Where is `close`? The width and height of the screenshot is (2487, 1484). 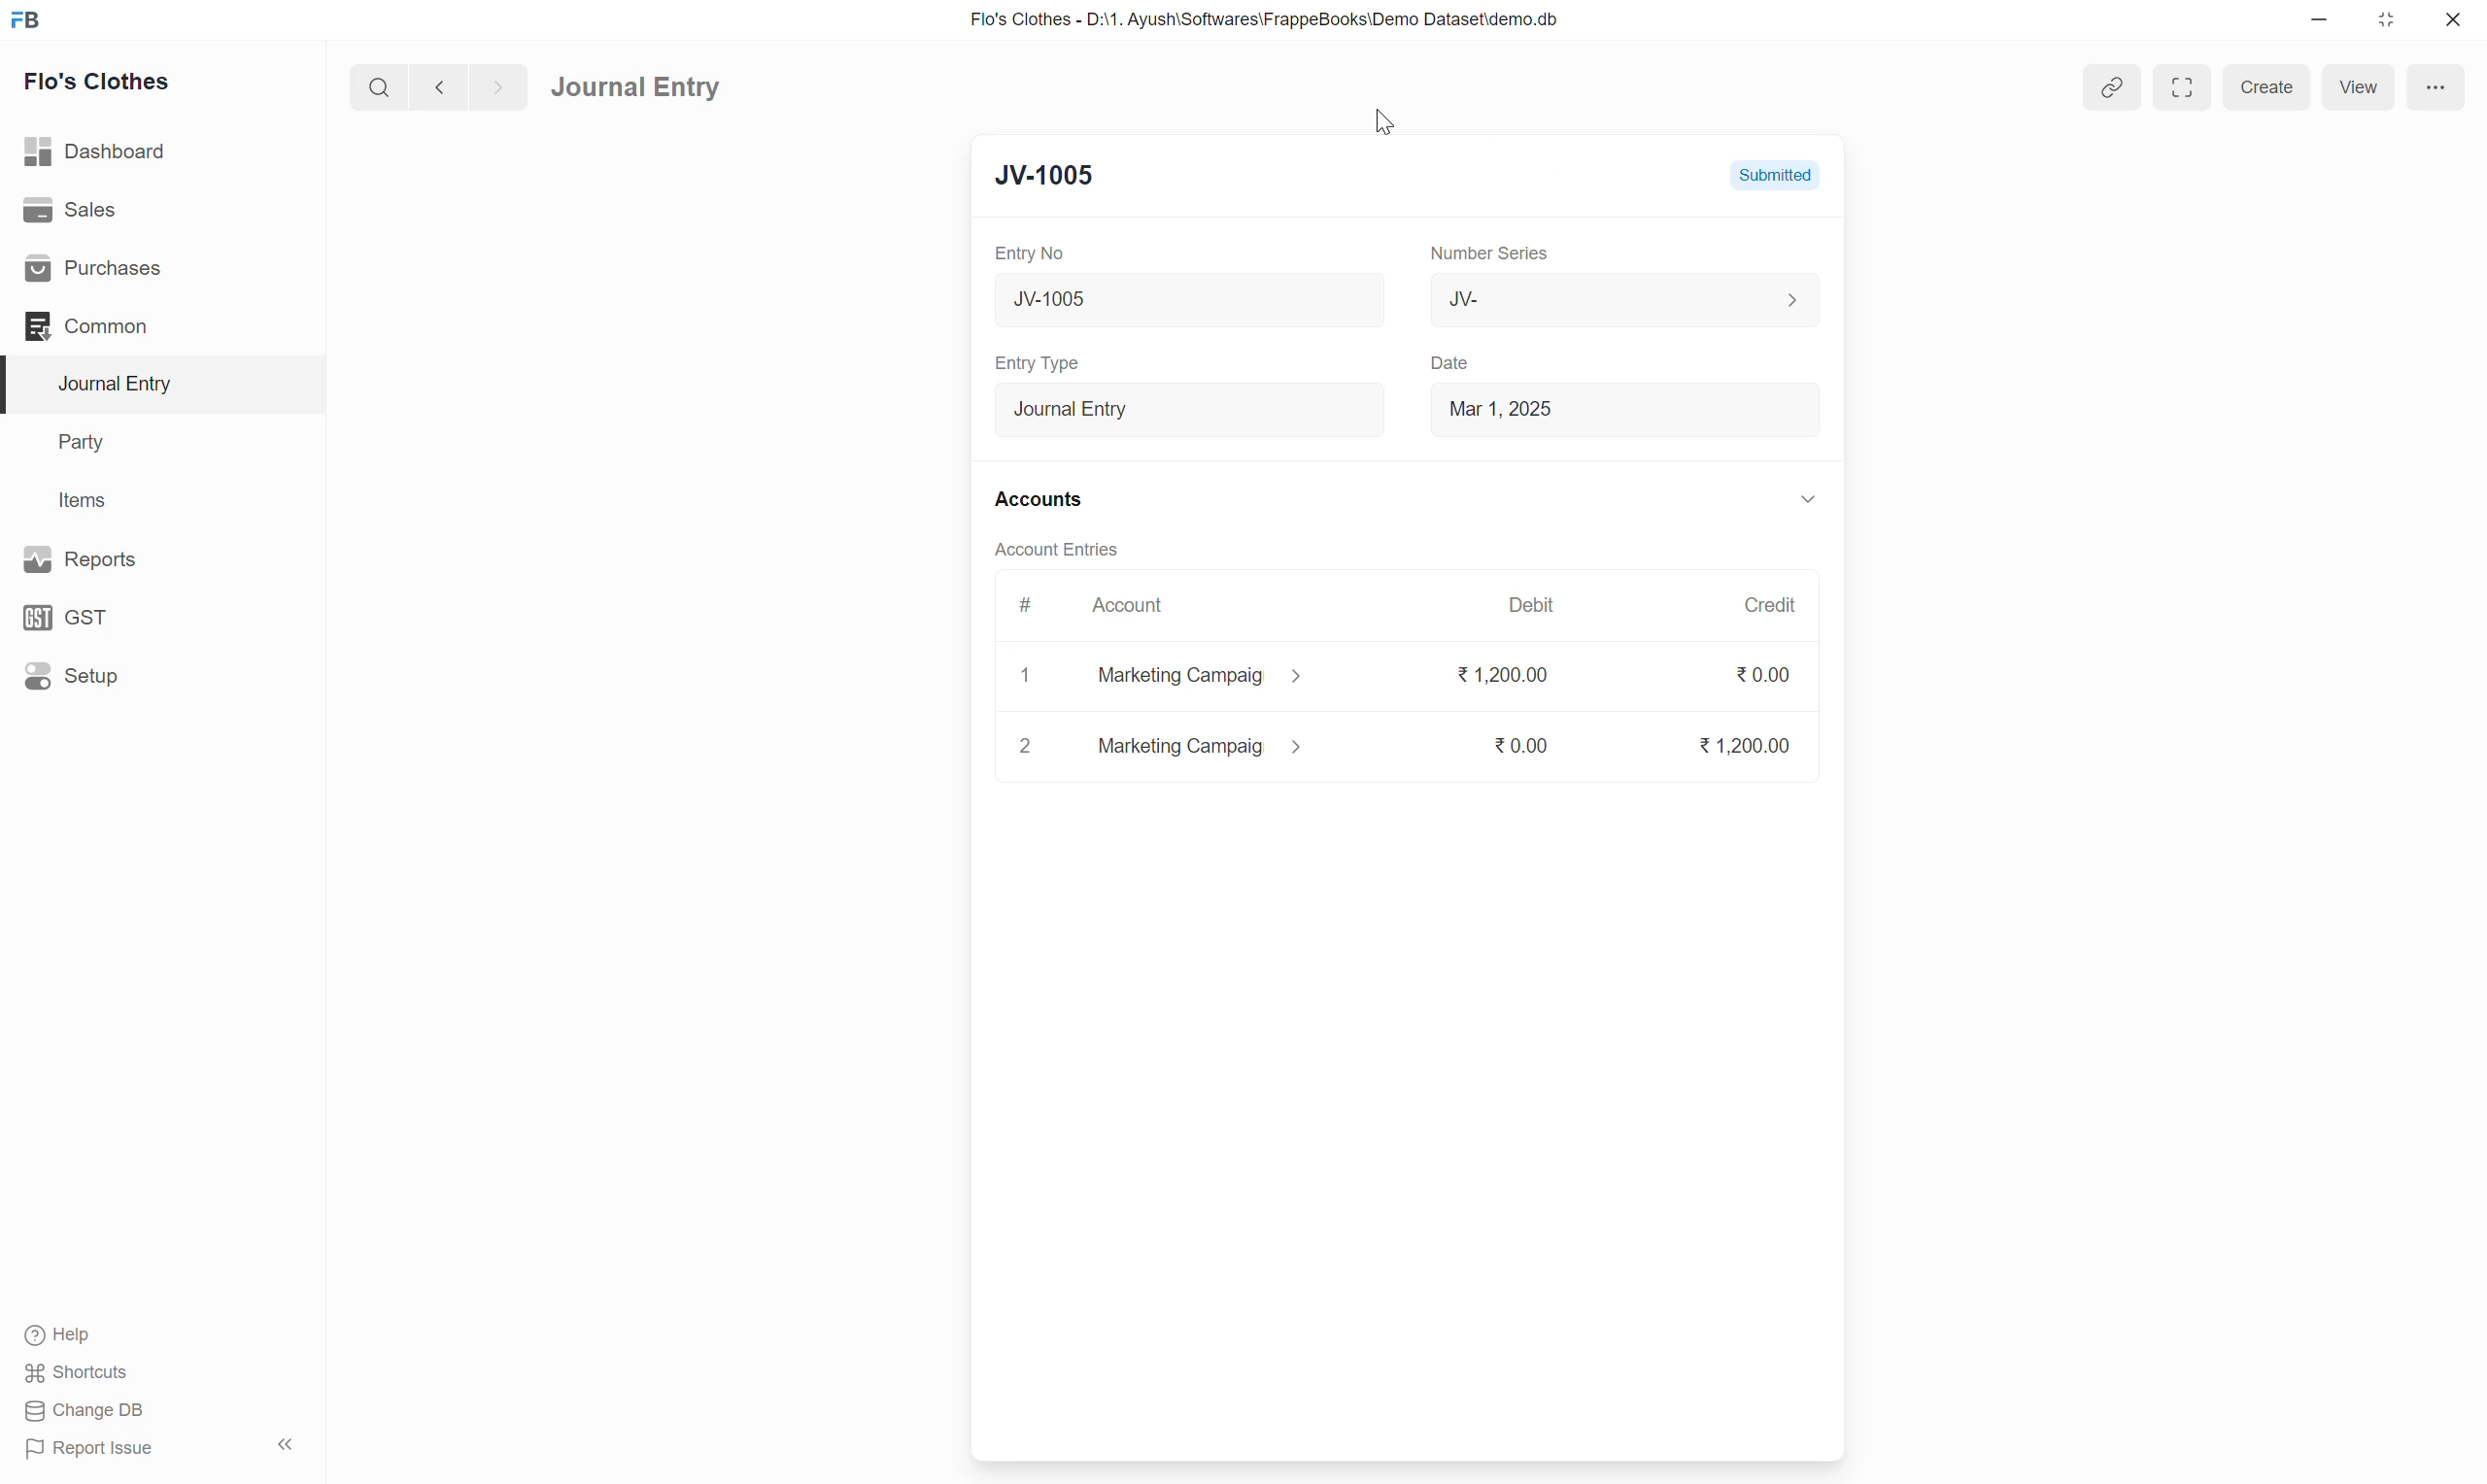
close is located at coordinates (2453, 19).